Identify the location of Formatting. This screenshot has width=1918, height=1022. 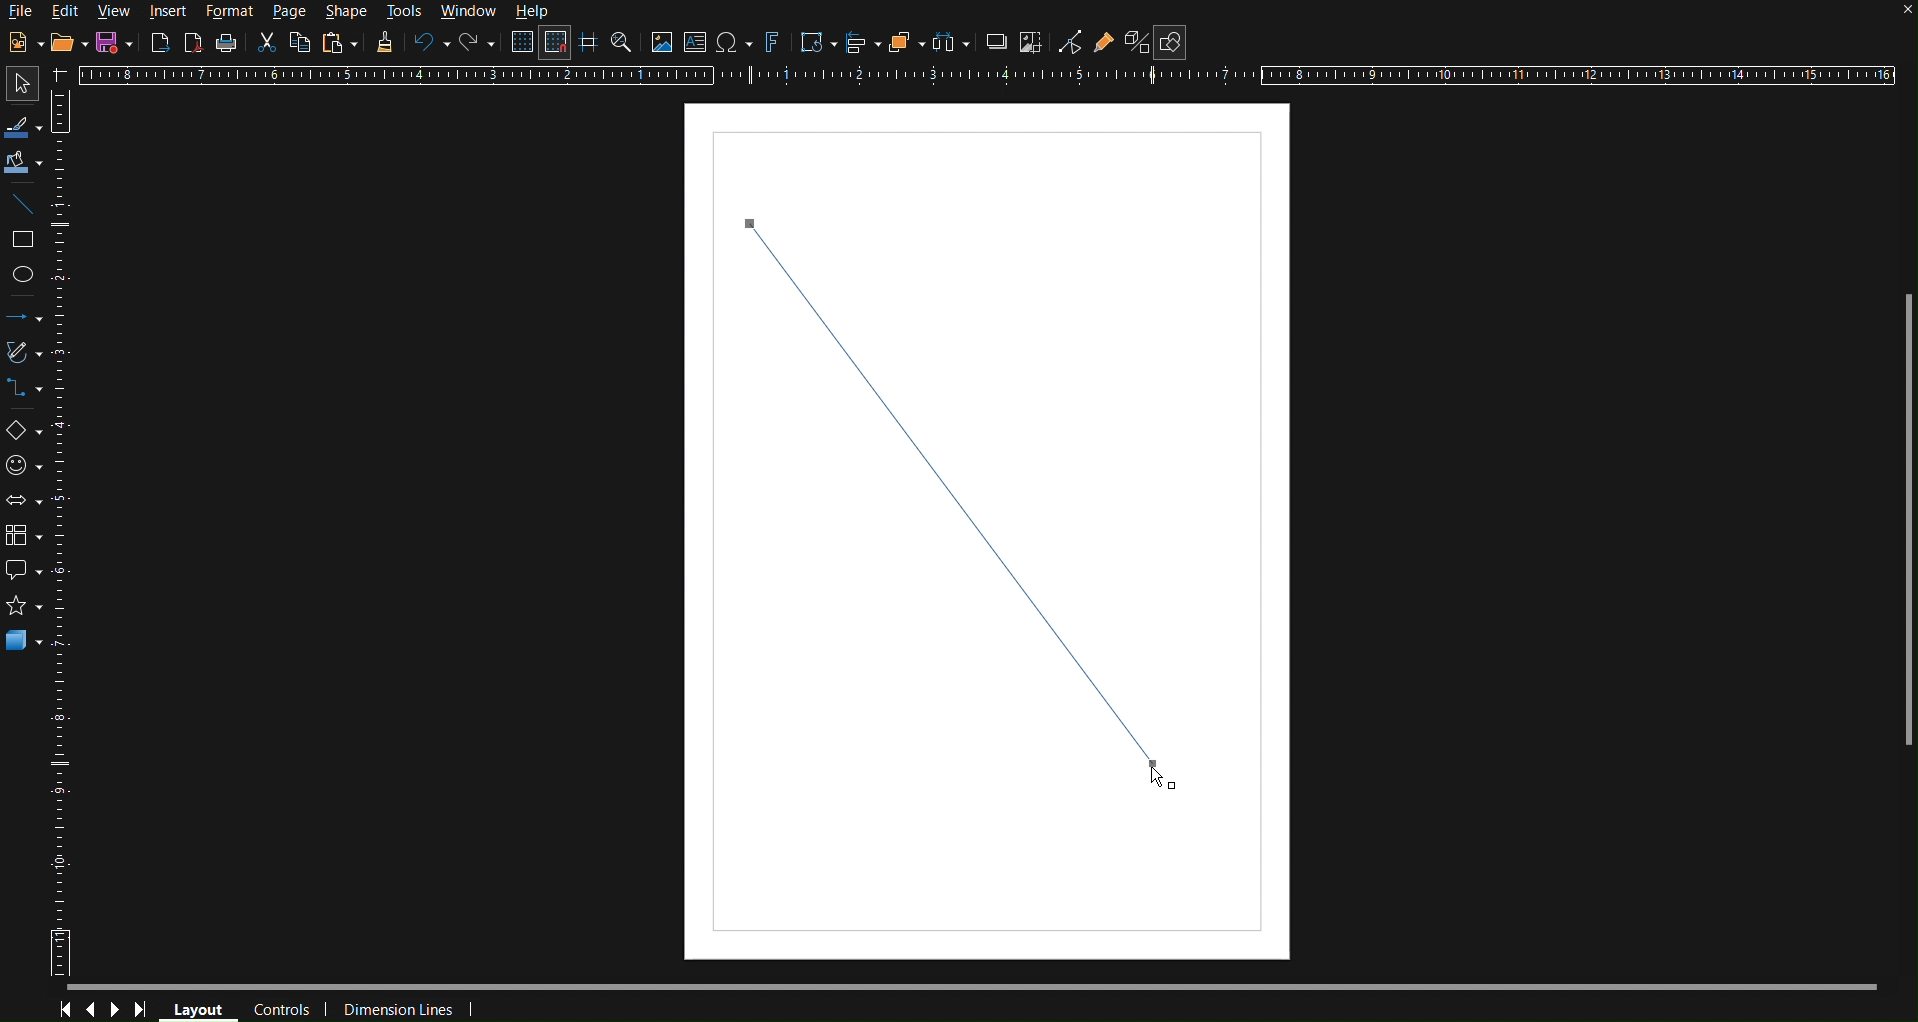
(384, 44).